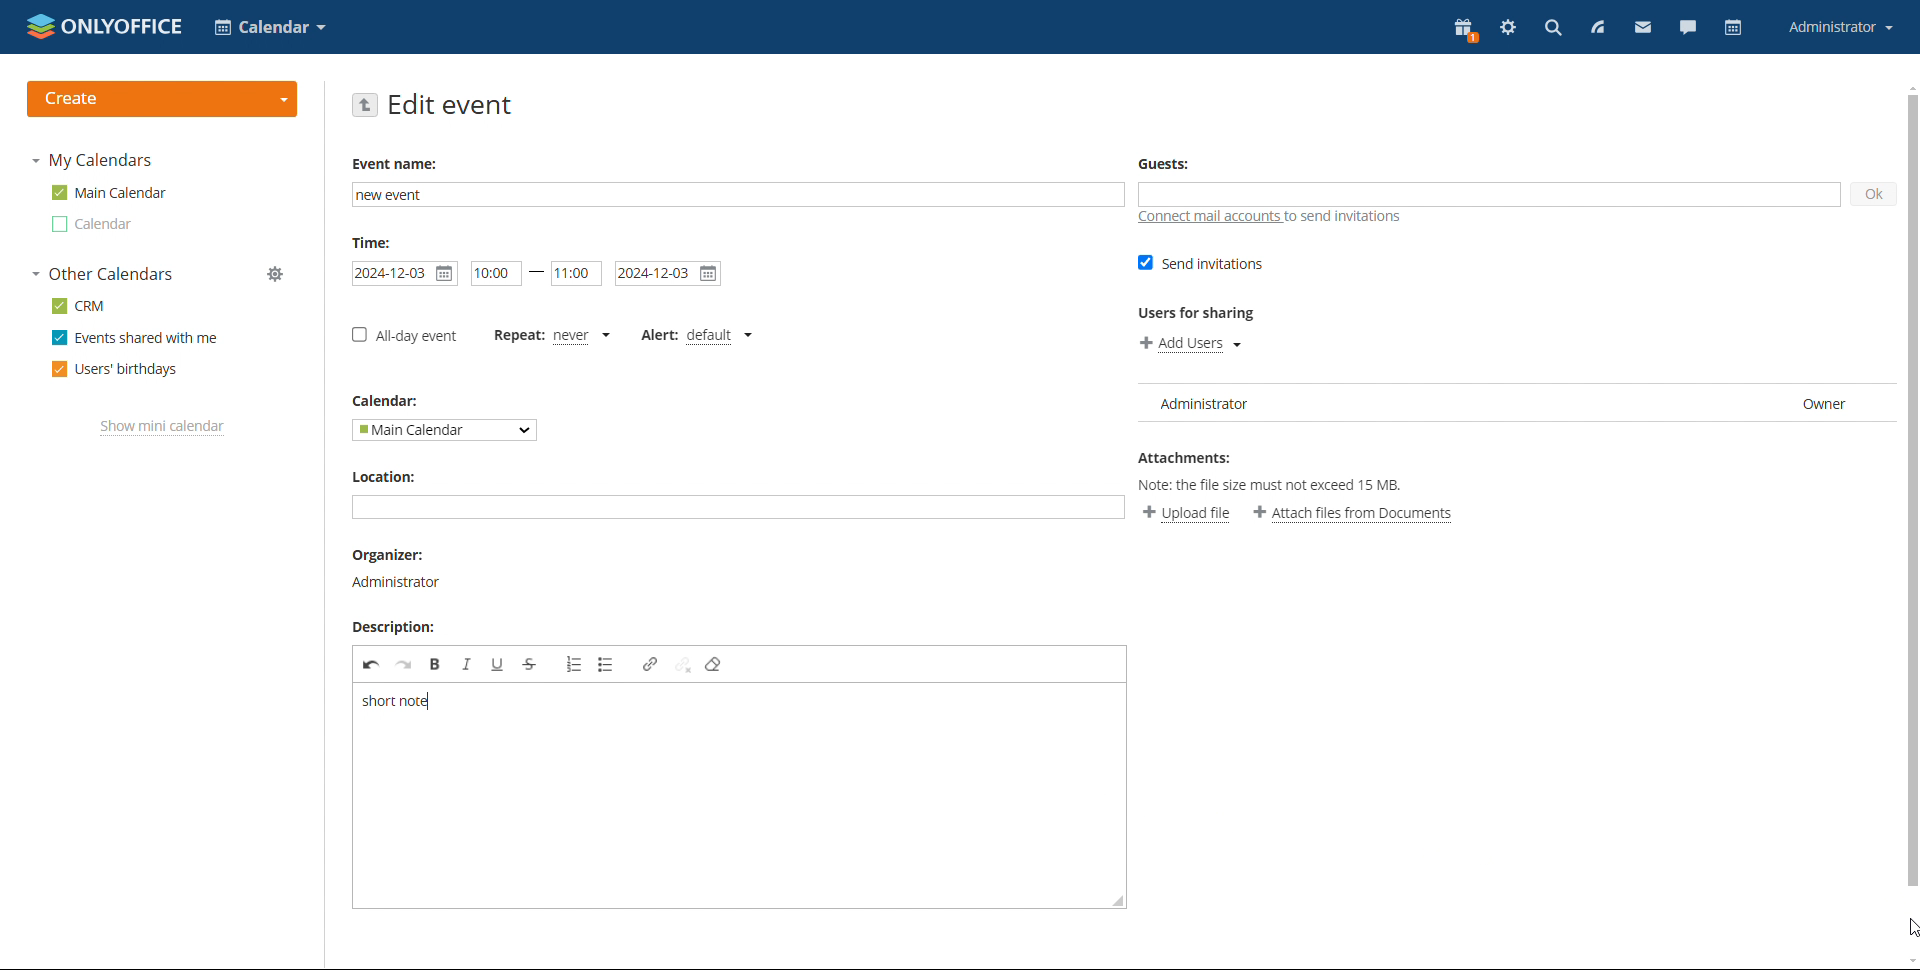  I want to click on calendar, so click(1734, 27).